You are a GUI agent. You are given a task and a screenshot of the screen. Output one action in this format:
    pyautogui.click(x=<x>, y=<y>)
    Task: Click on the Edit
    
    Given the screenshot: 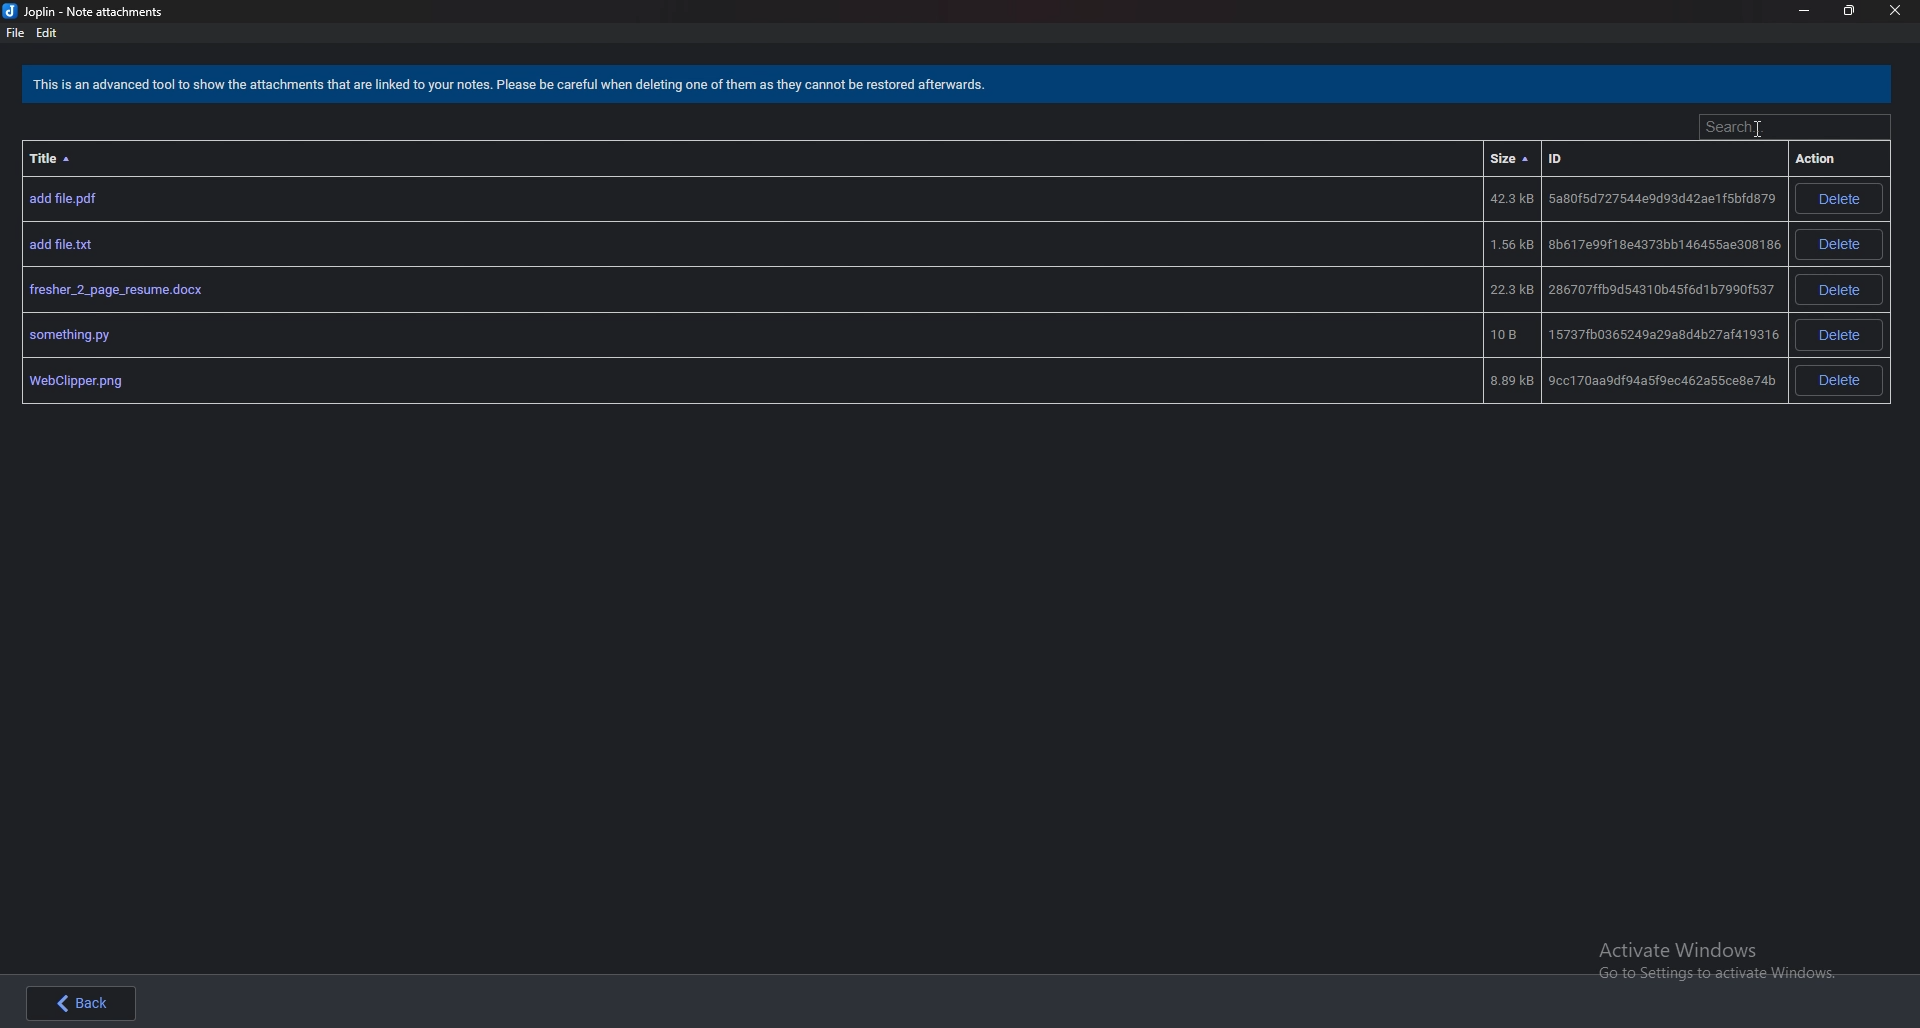 What is the action you would take?
    pyautogui.click(x=47, y=33)
    